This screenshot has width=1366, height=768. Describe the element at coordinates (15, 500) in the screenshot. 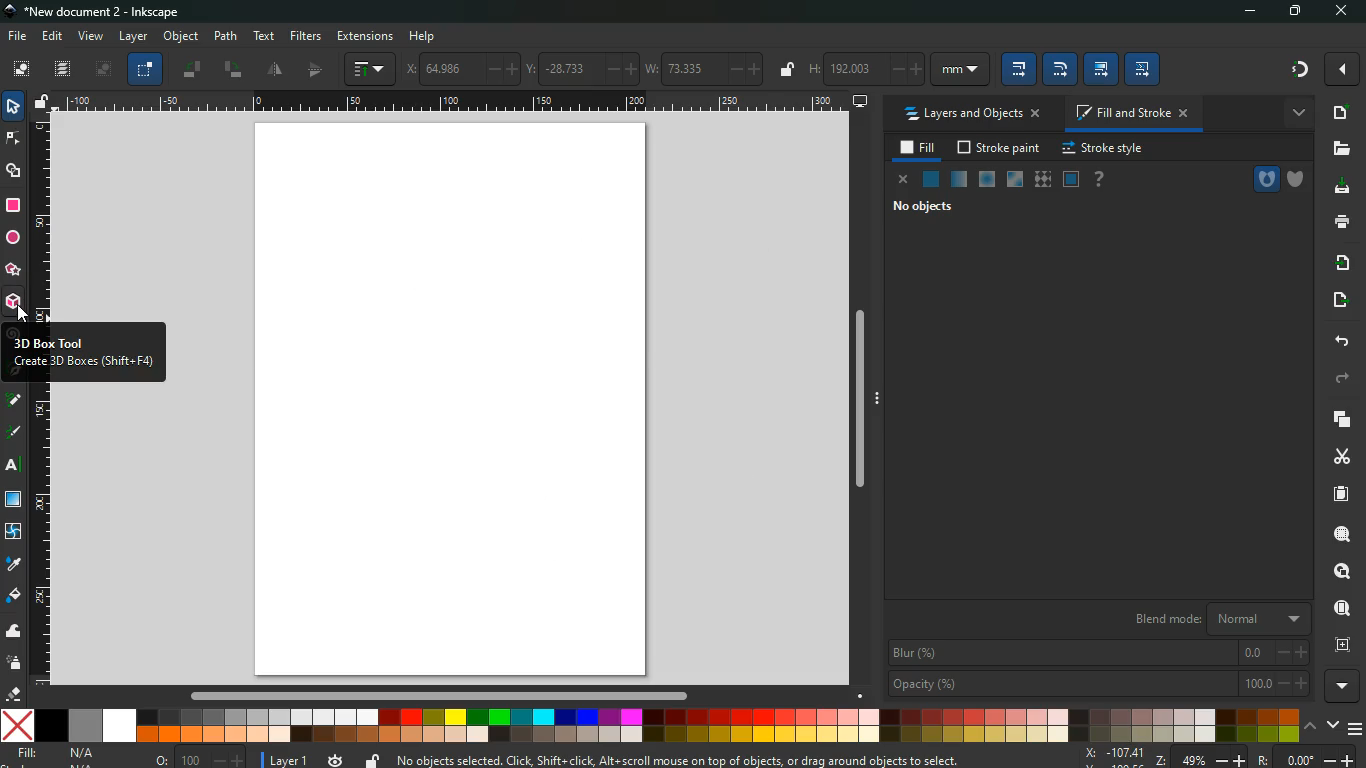

I see `window` at that location.